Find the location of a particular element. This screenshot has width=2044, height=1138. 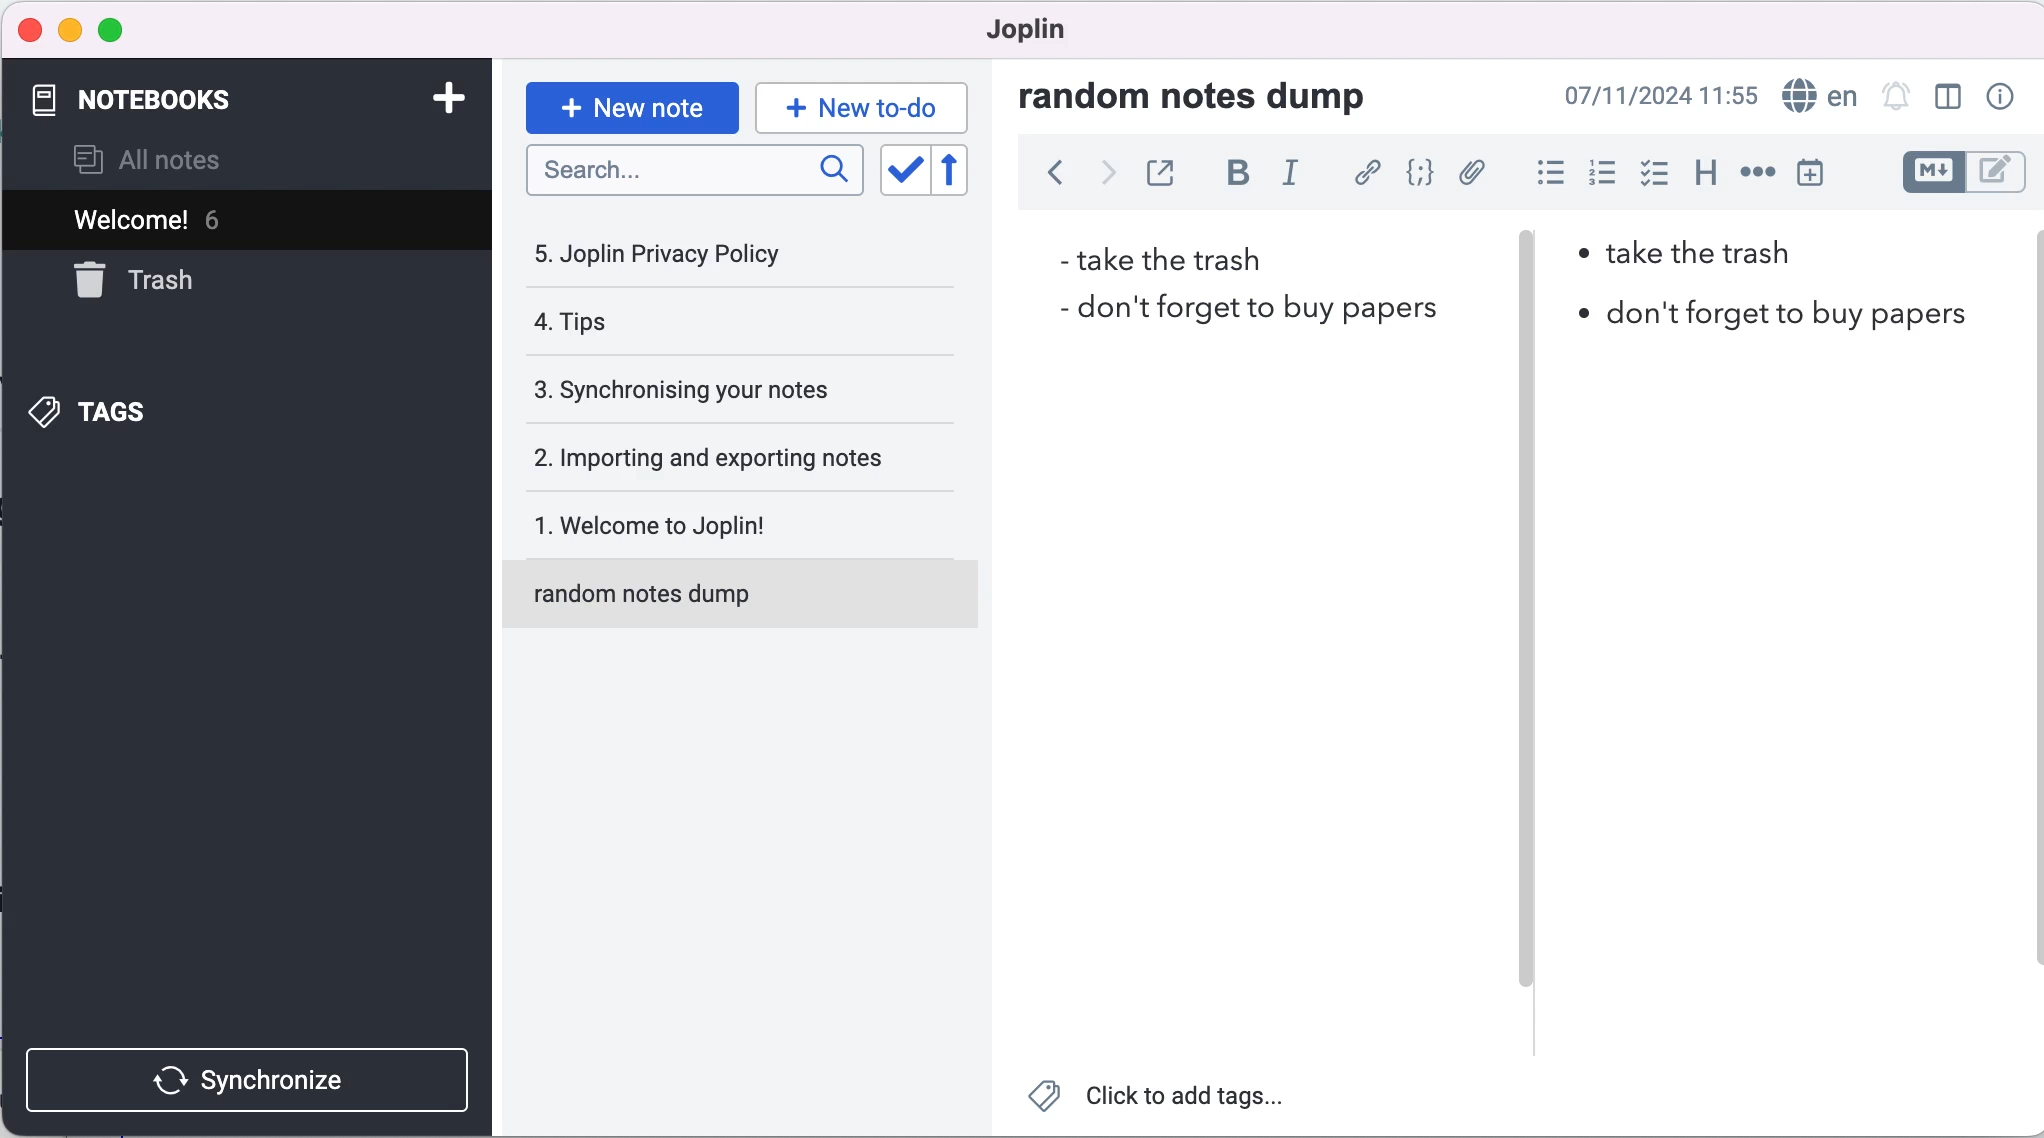

07/11/2024 09:03 is located at coordinates (1661, 96).